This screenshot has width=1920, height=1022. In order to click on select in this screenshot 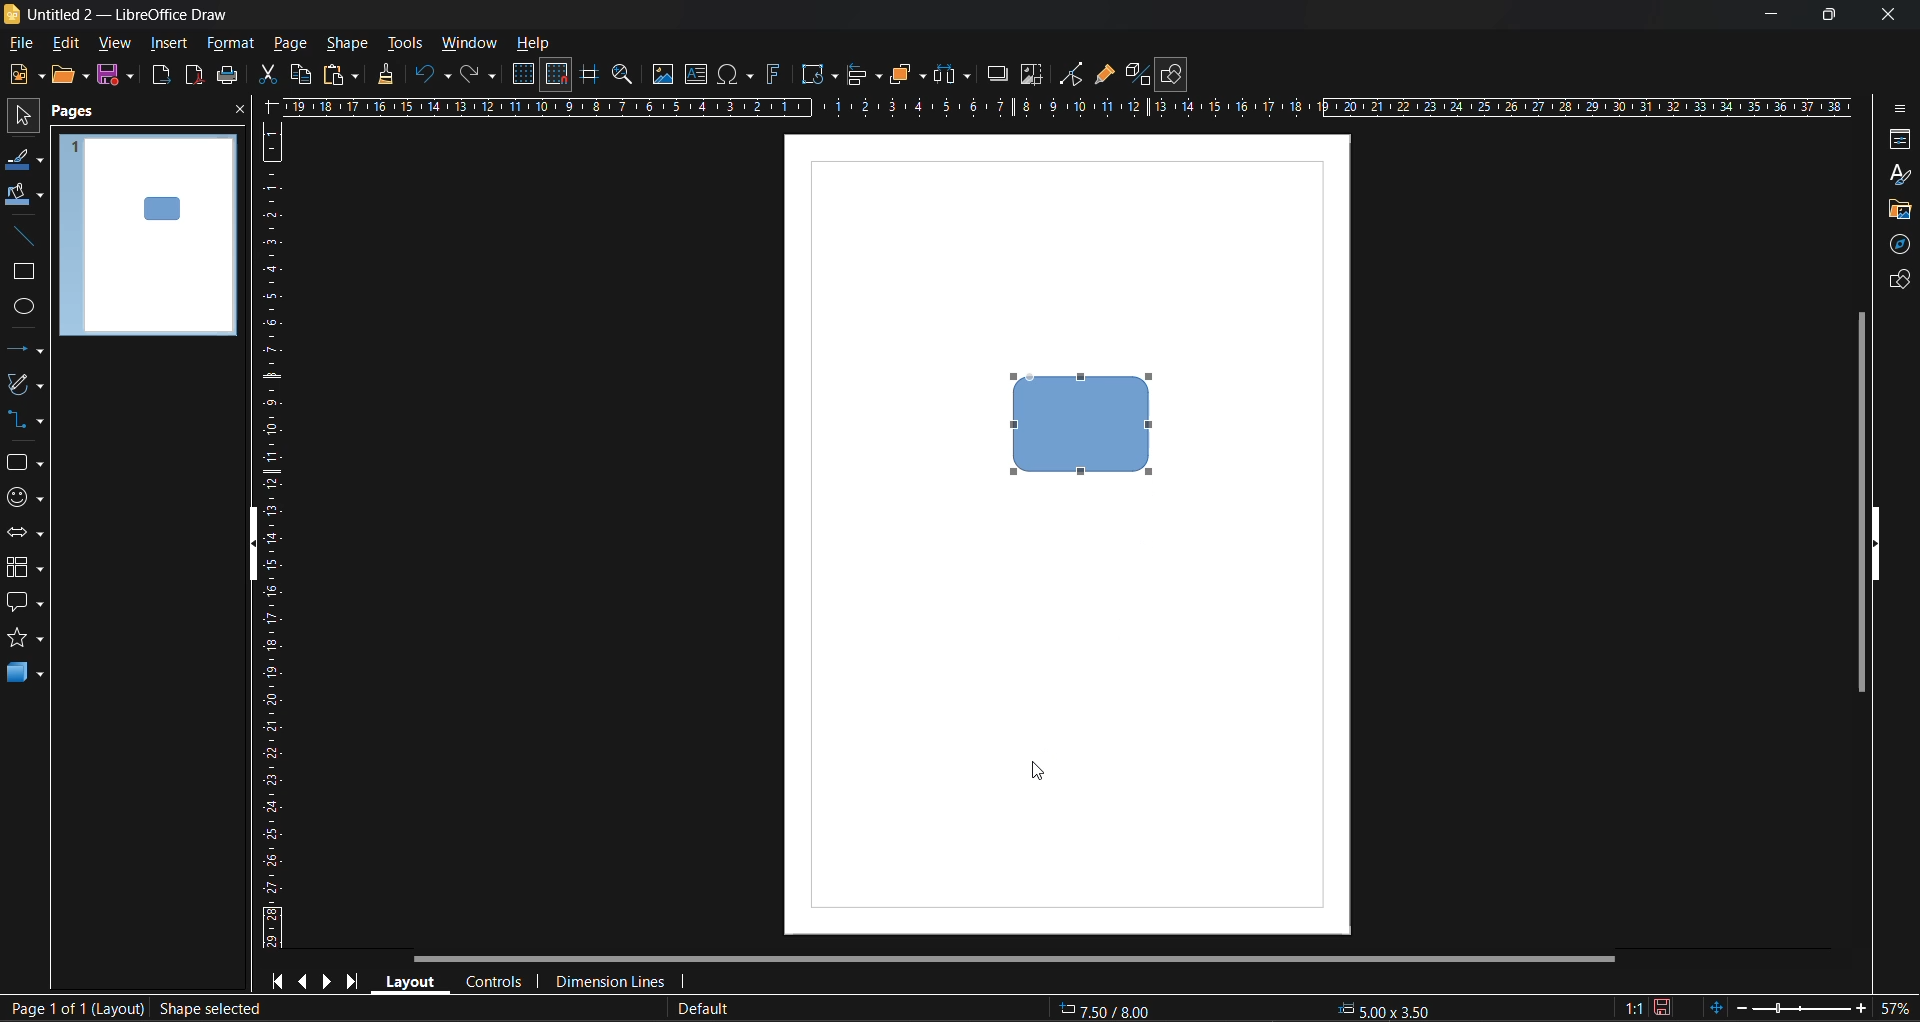, I will do `click(22, 112)`.